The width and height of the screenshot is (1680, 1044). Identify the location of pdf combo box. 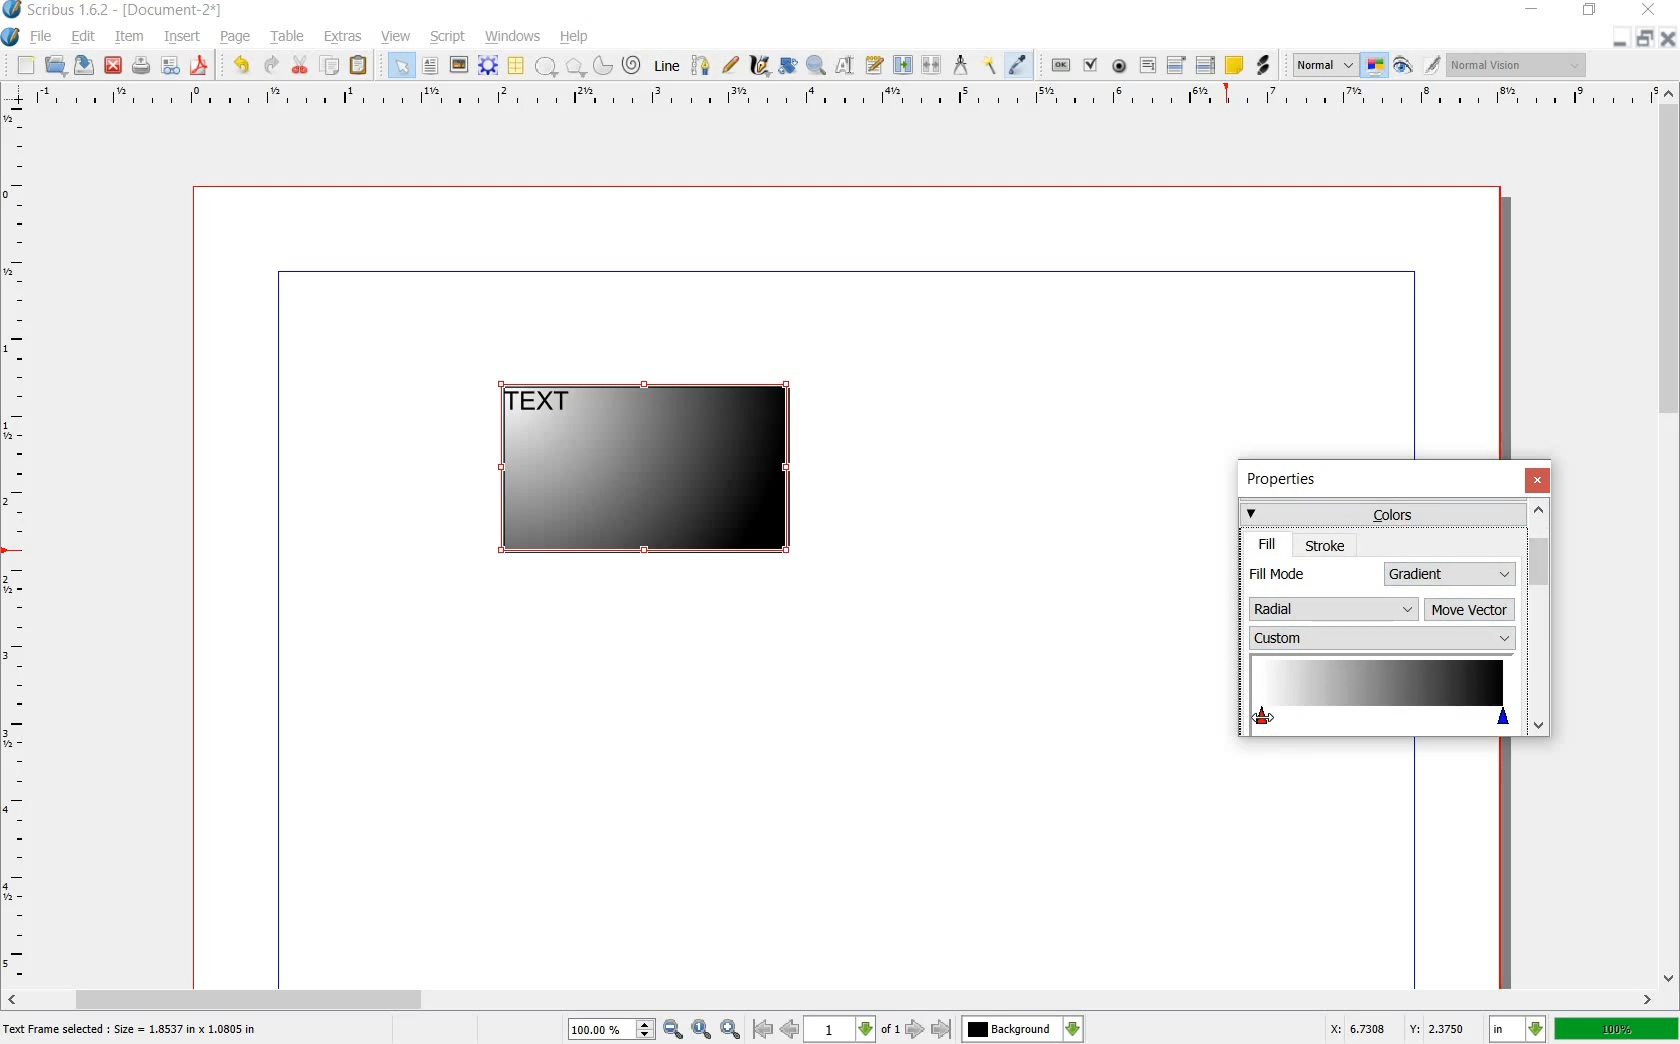
(1177, 64).